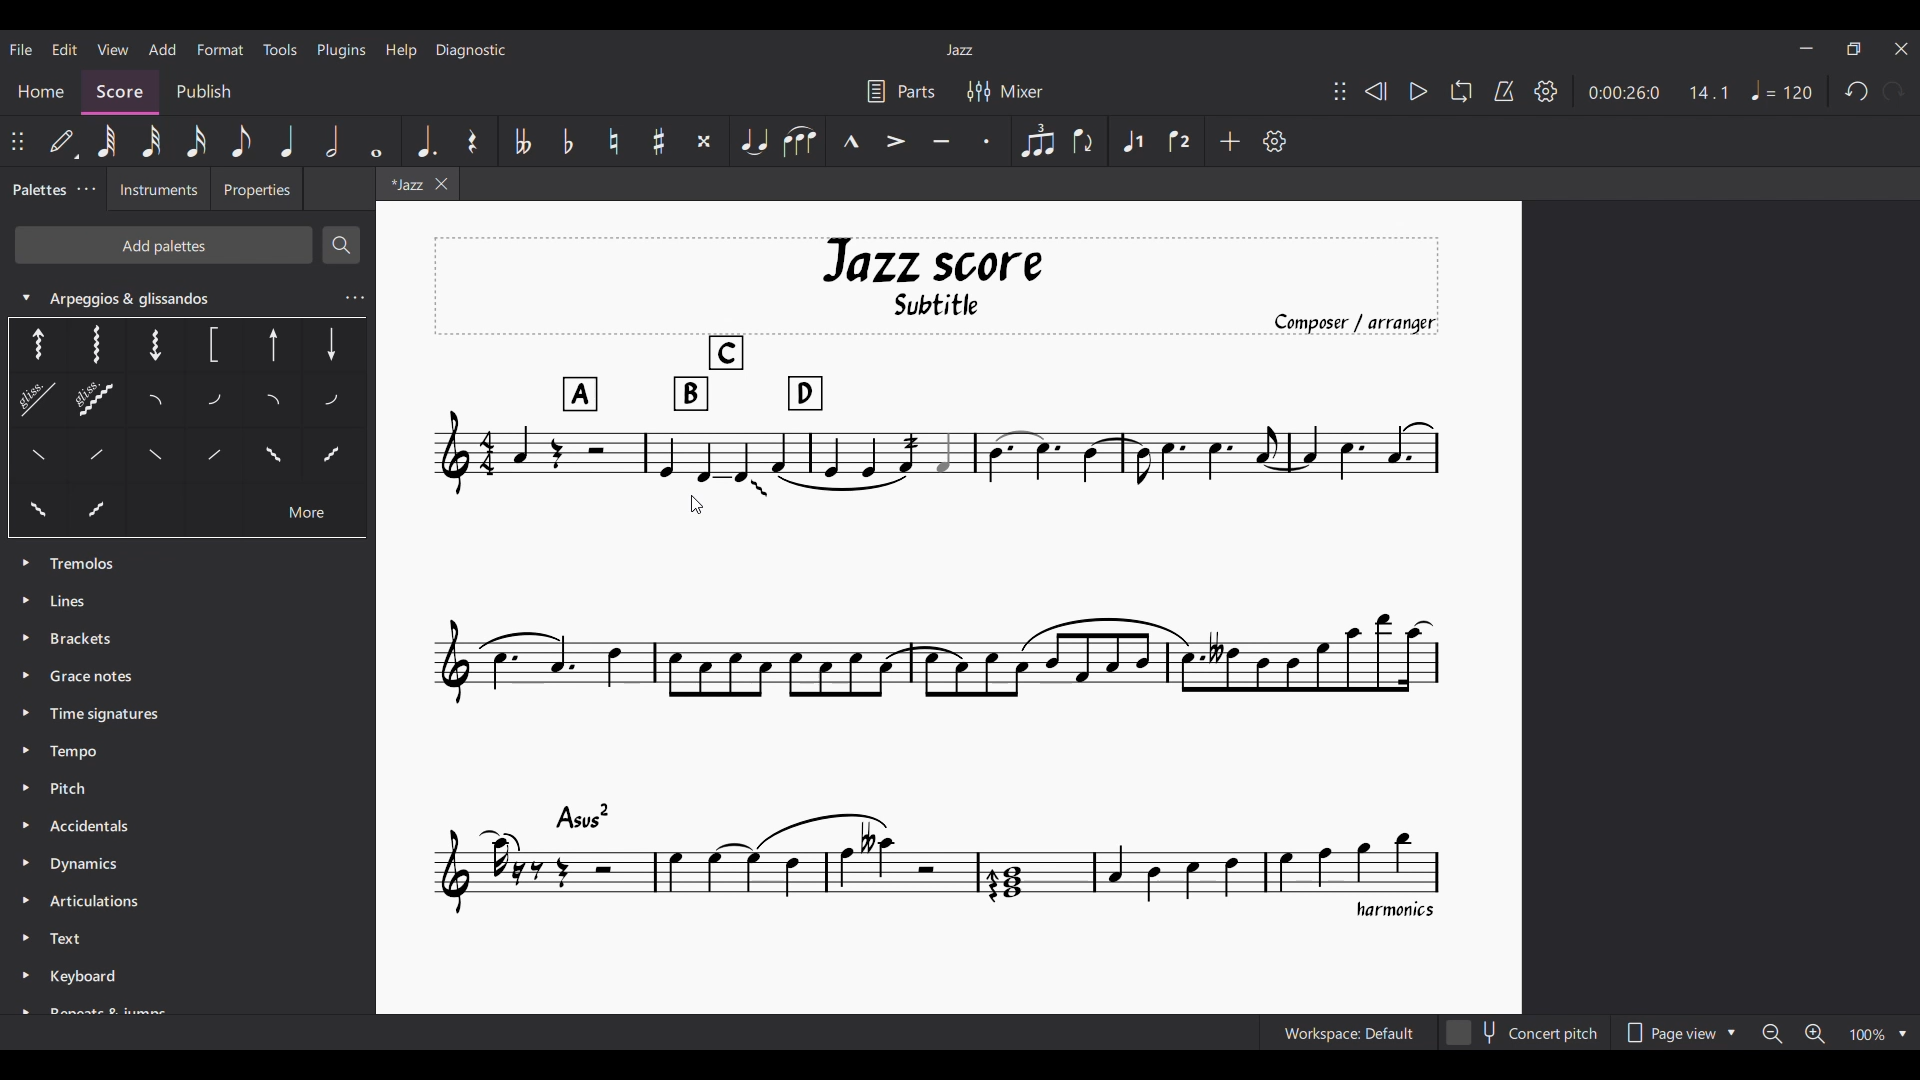 Image resolution: width=1920 pixels, height=1080 pixels. Describe the element at coordinates (568, 141) in the screenshot. I see `Toggle flat` at that location.